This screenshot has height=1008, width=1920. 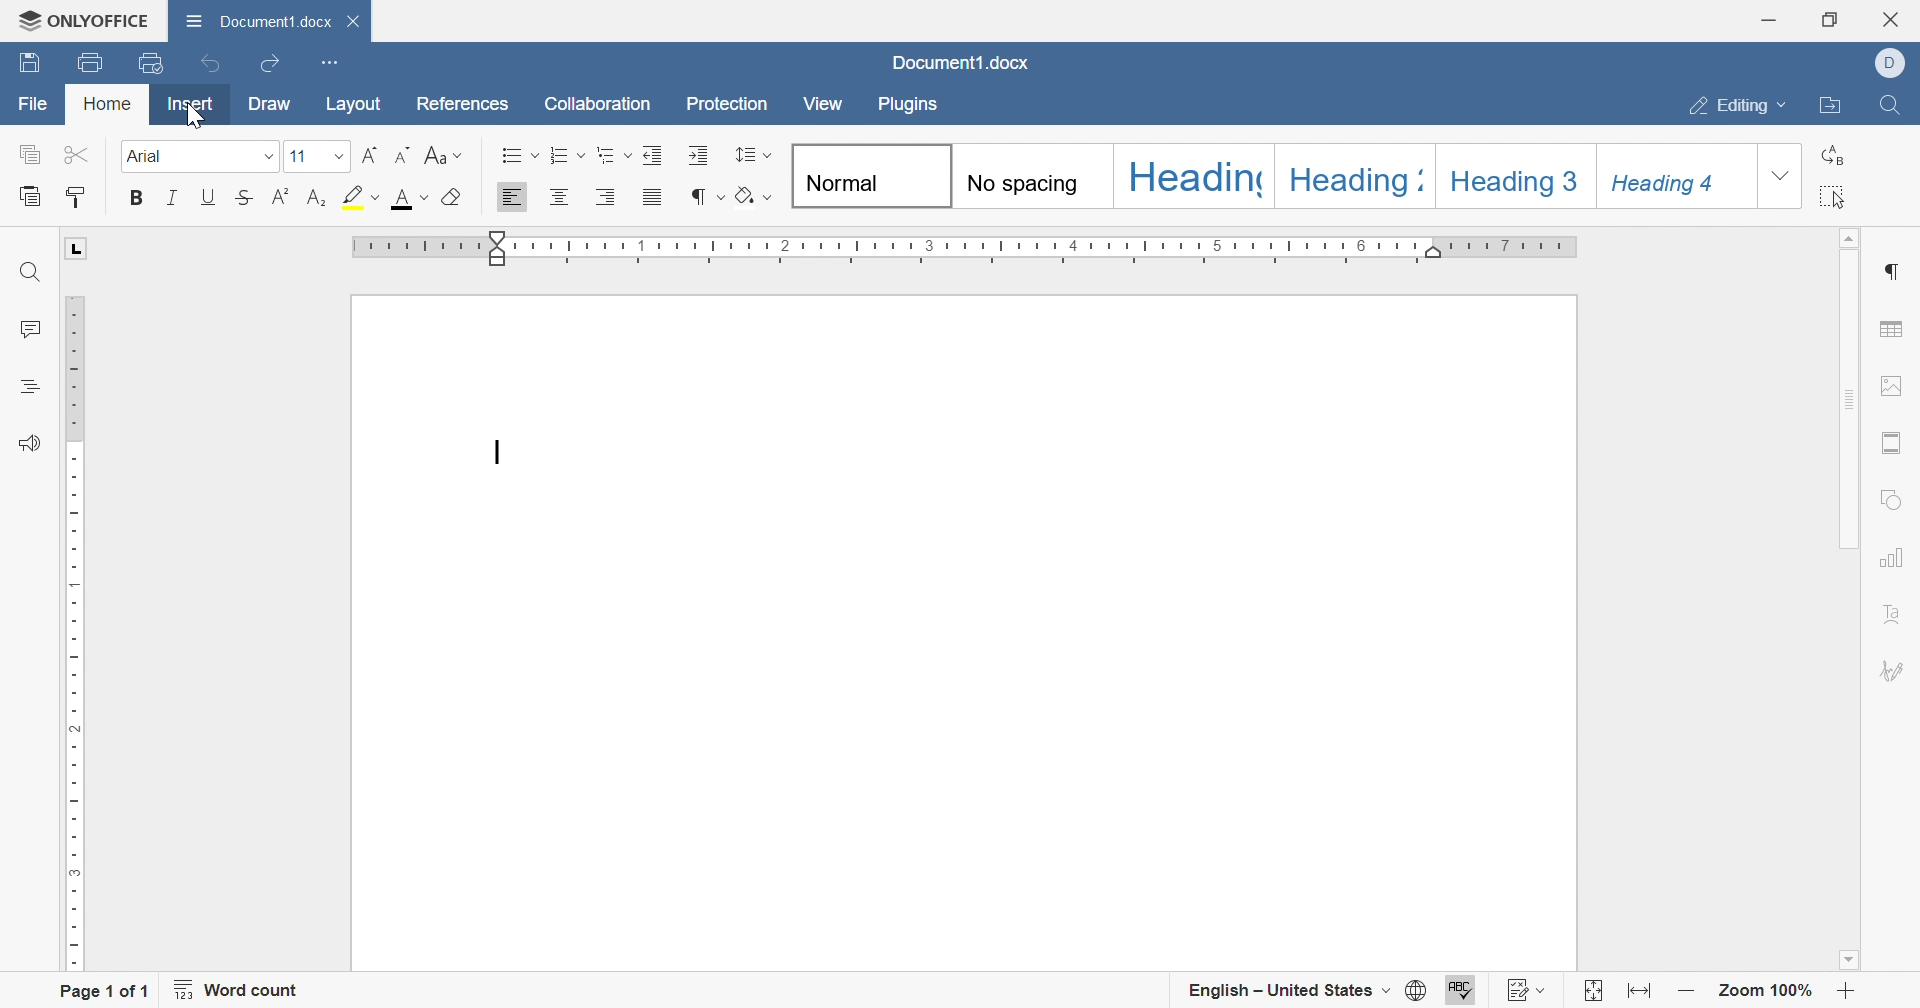 I want to click on References, so click(x=460, y=106).